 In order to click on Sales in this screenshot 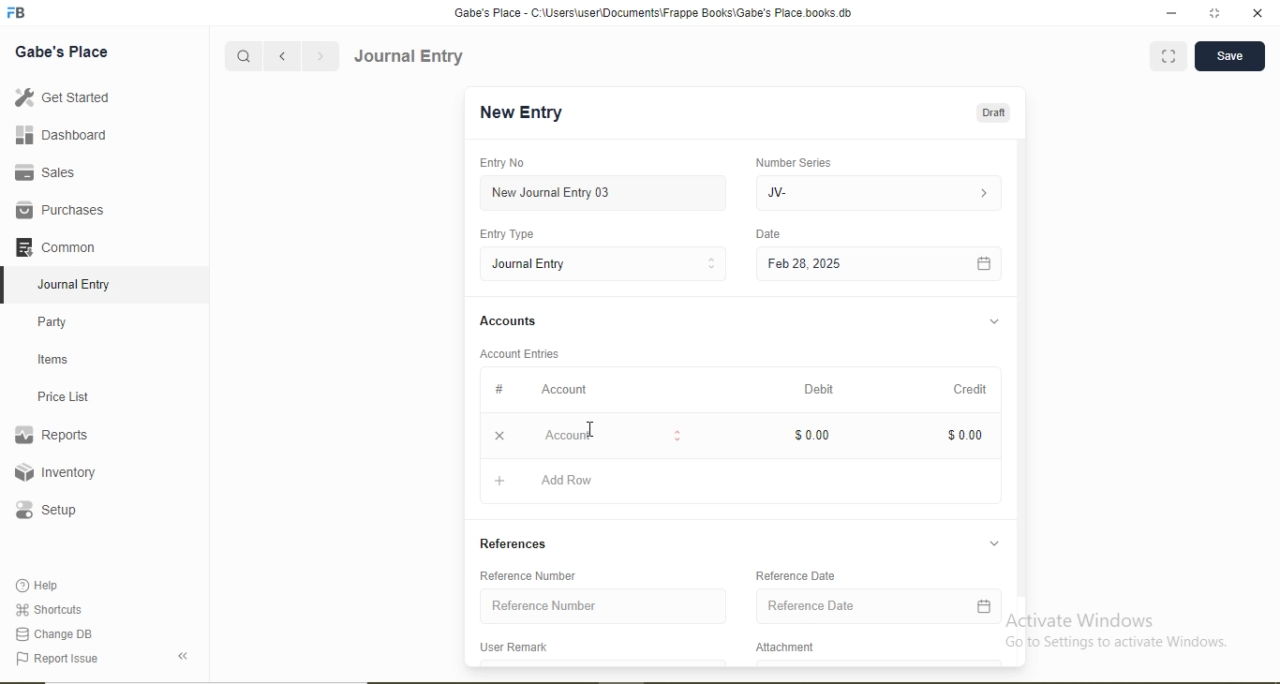, I will do `click(42, 172)`.